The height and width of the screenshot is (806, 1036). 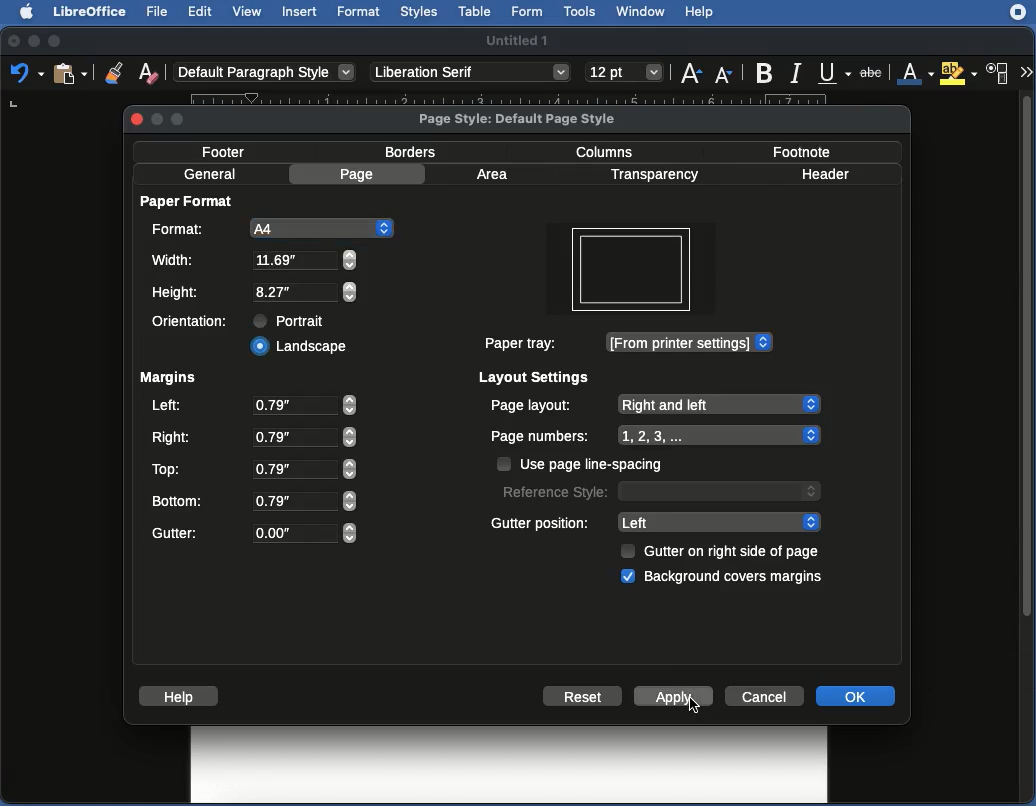 What do you see at coordinates (177, 534) in the screenshot?
I see `Gutter` at bounding box center [177, 534].